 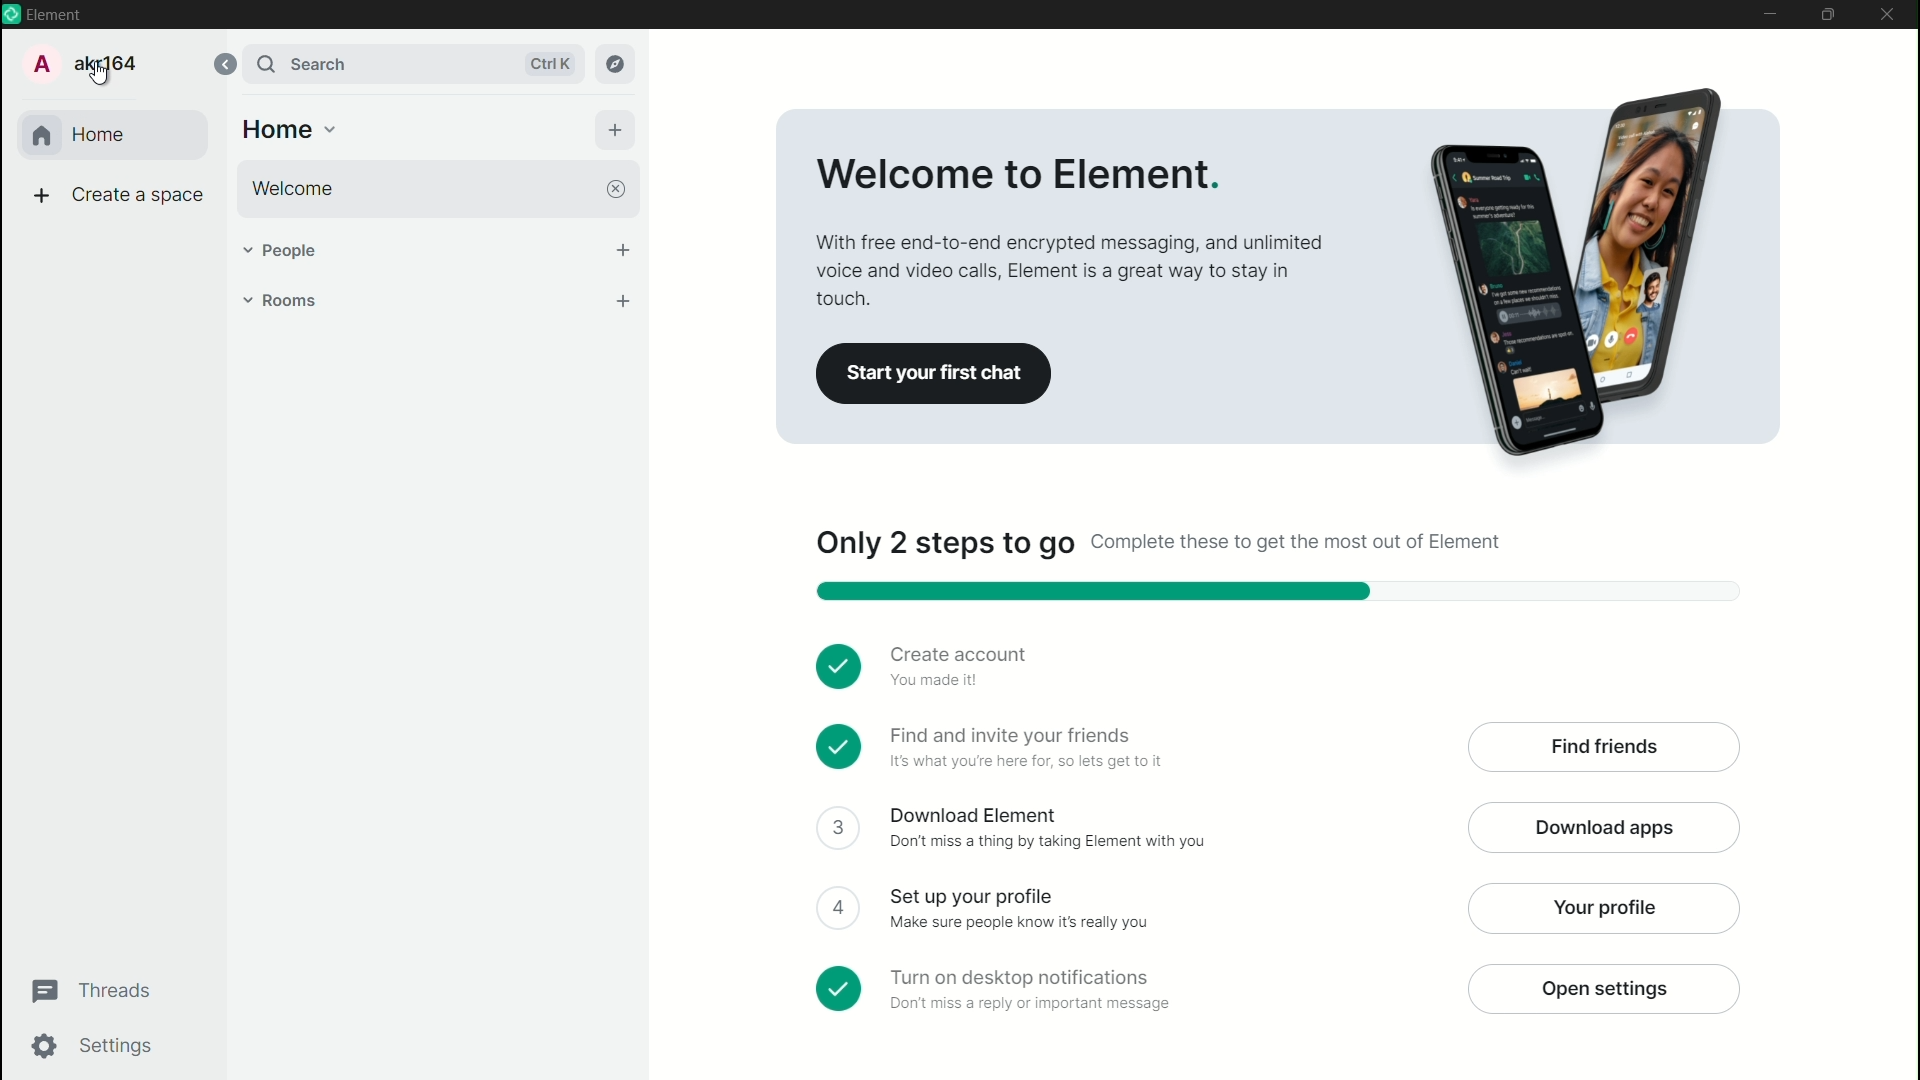 What do you see at coordinates (384, 64) in the screenshot?
I see `search bar` at bounding box center [384, 64].